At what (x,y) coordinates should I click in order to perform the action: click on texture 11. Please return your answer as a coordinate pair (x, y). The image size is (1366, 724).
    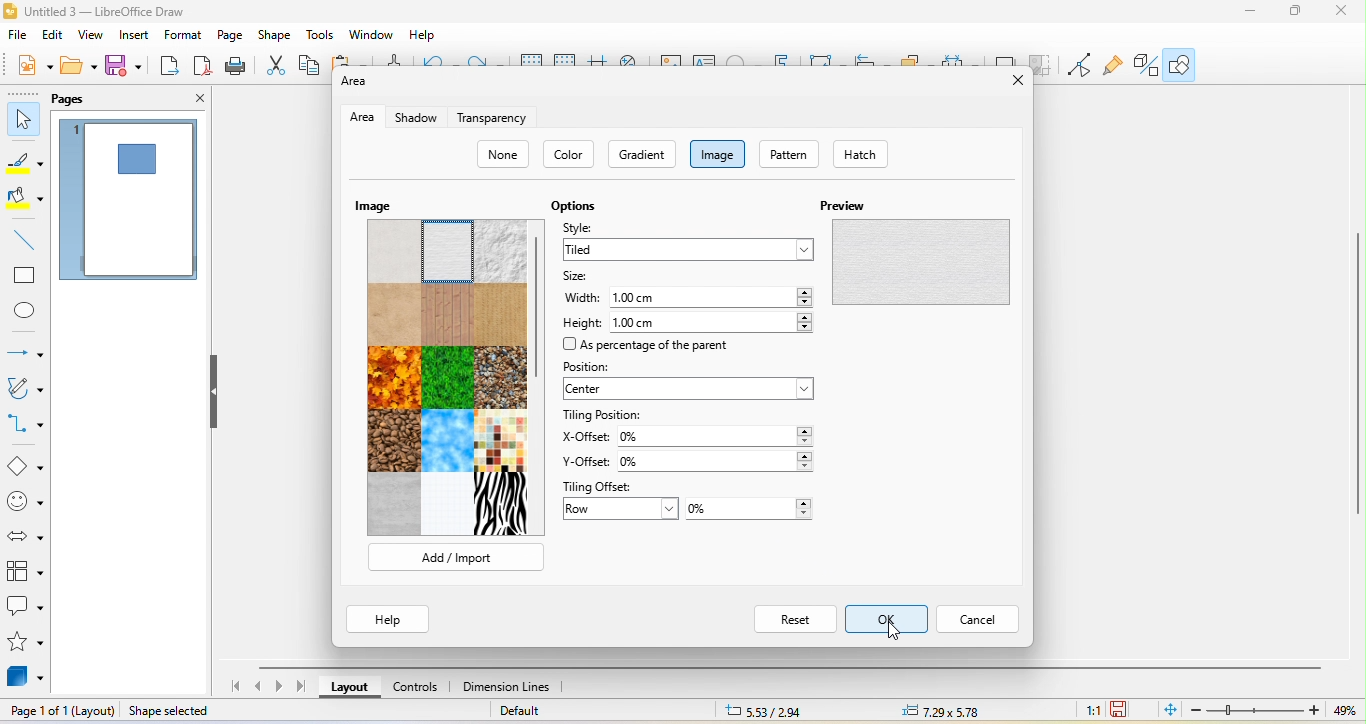
    Looking at the image, I should click on (446, 441).